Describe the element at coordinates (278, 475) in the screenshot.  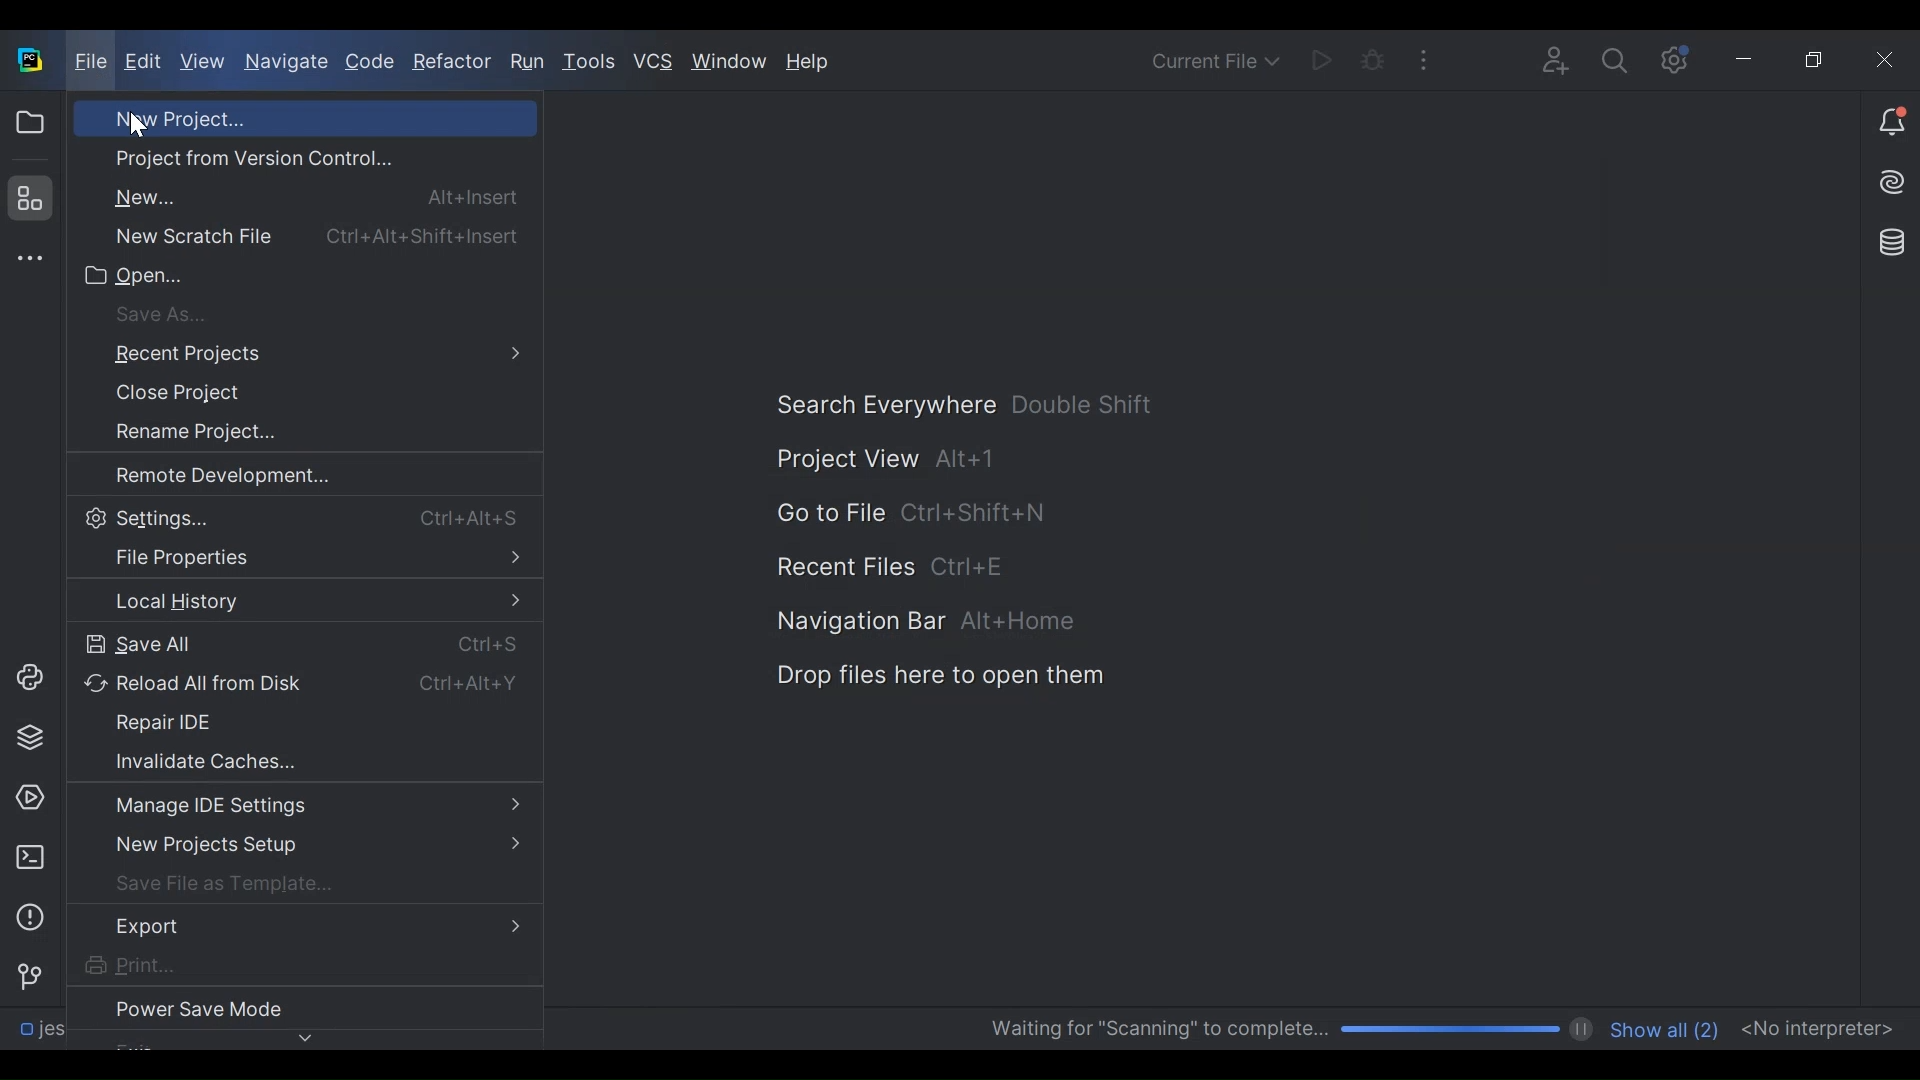
I see `Remote Development` at that location.